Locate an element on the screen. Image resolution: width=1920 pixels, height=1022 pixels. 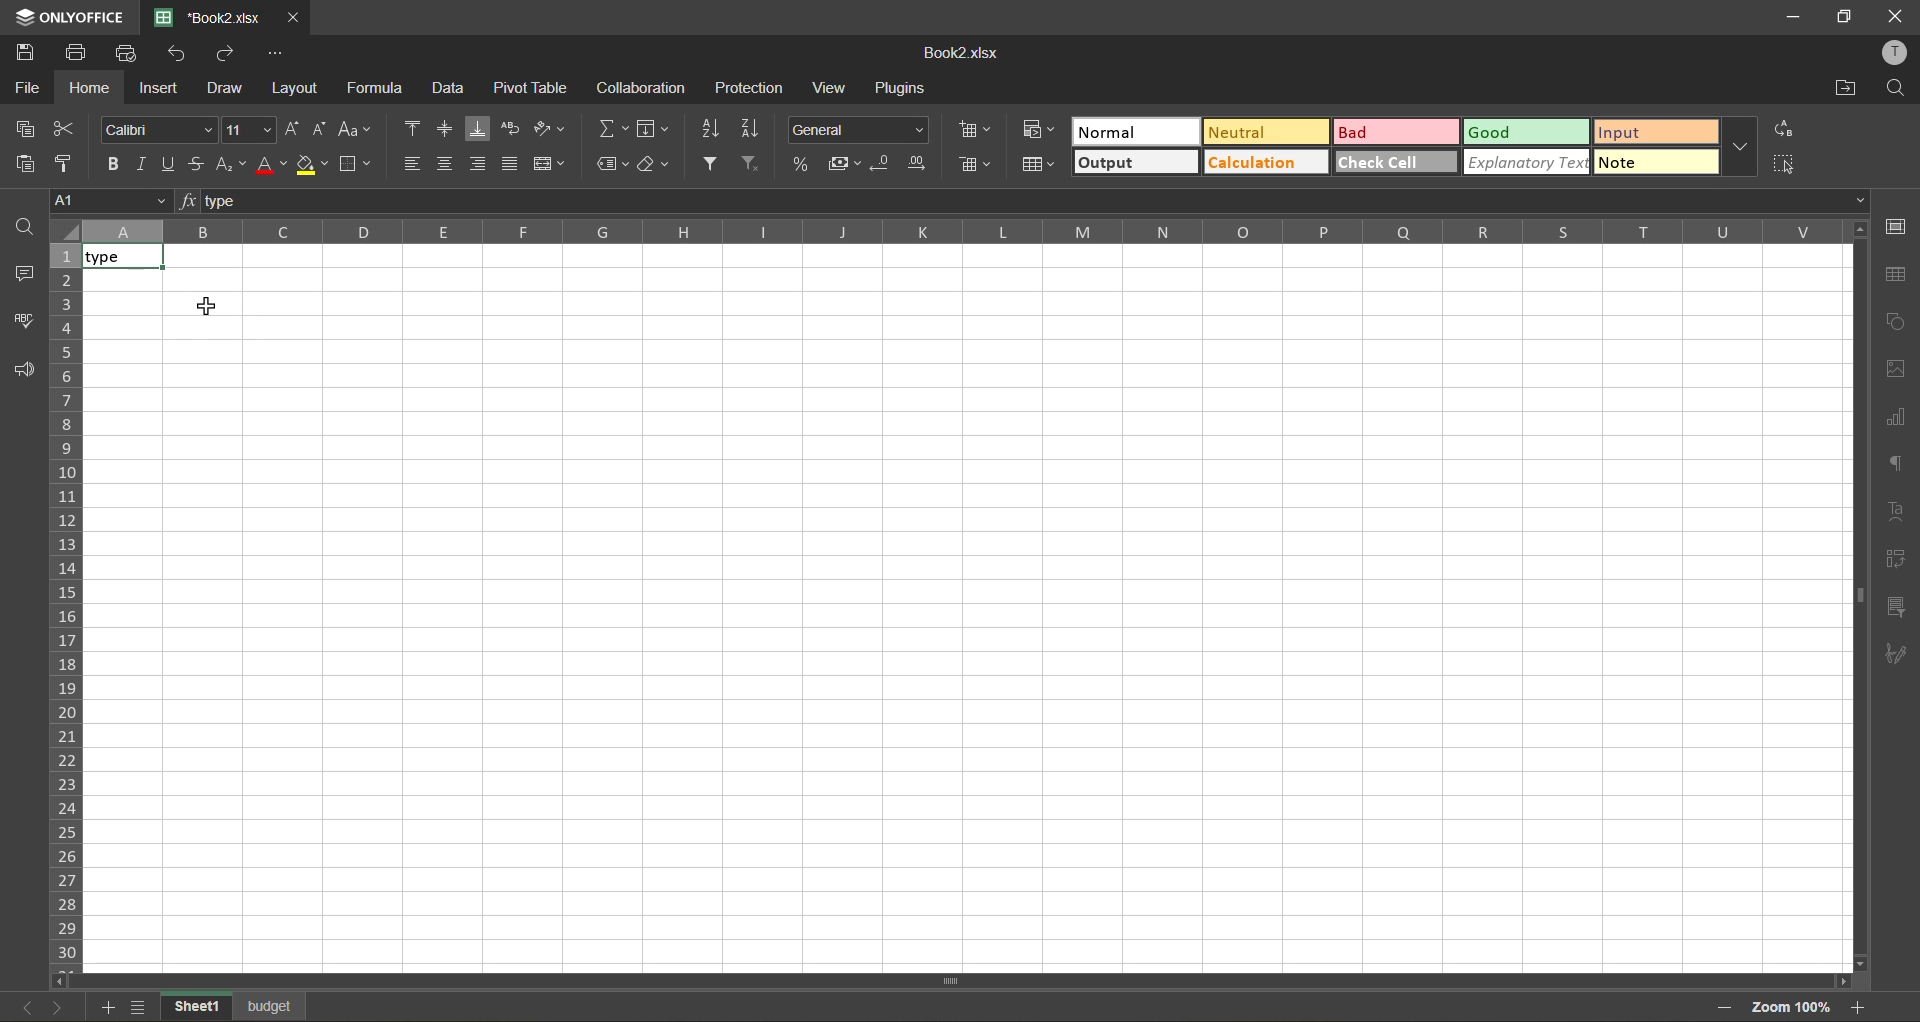
print is located at coordinates (80, 53).